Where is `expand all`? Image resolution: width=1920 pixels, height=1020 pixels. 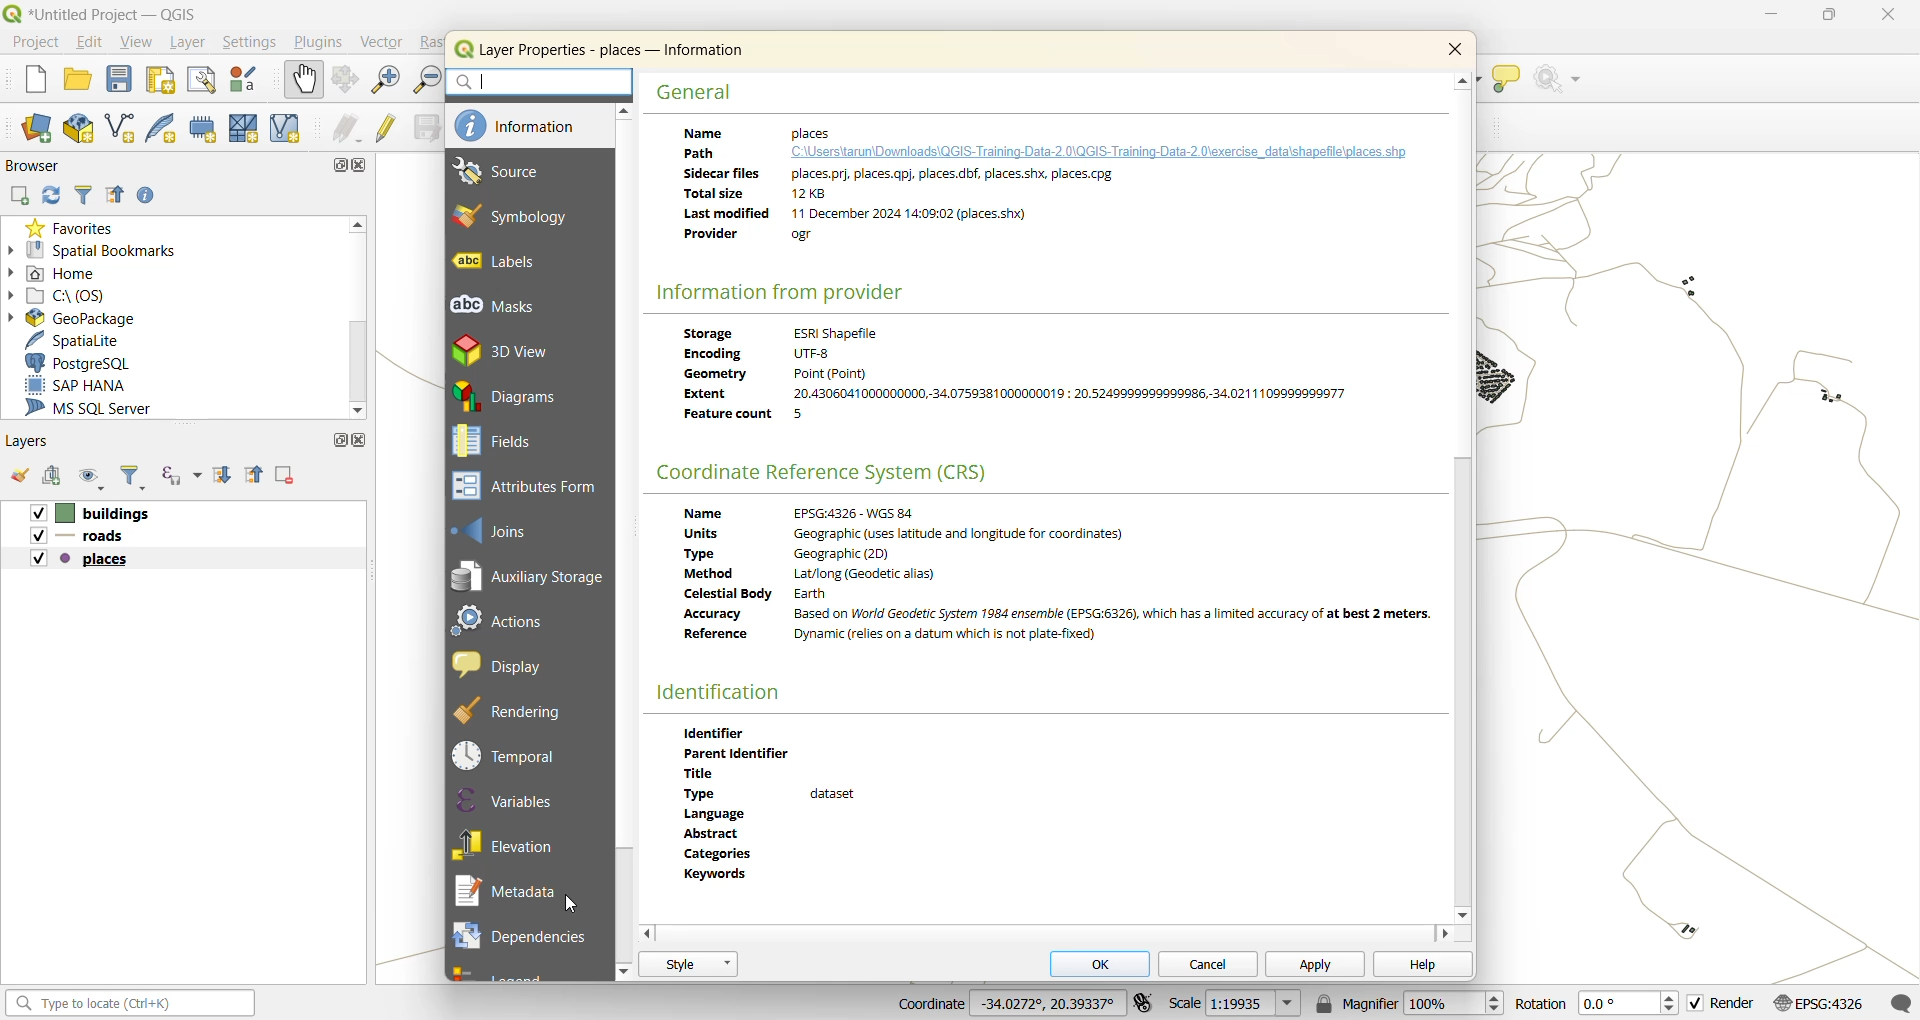
expand all is located at coordinates (225, 476).